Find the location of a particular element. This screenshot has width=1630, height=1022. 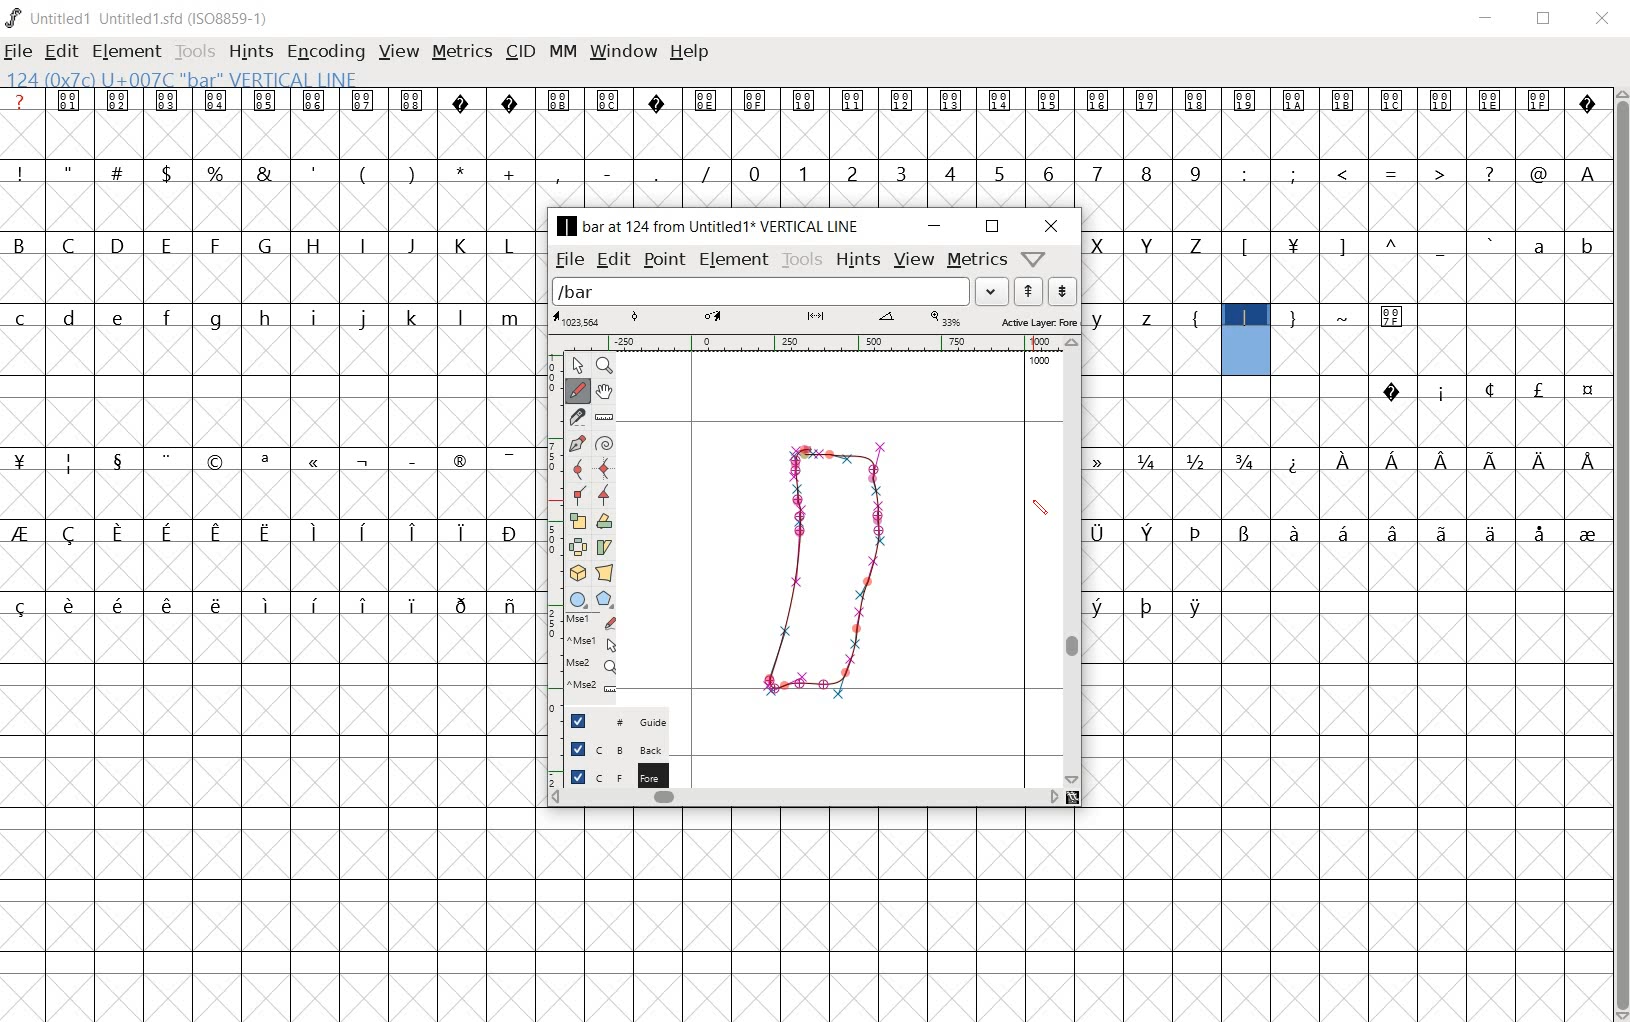

guide is located at coordinates (608, 722).